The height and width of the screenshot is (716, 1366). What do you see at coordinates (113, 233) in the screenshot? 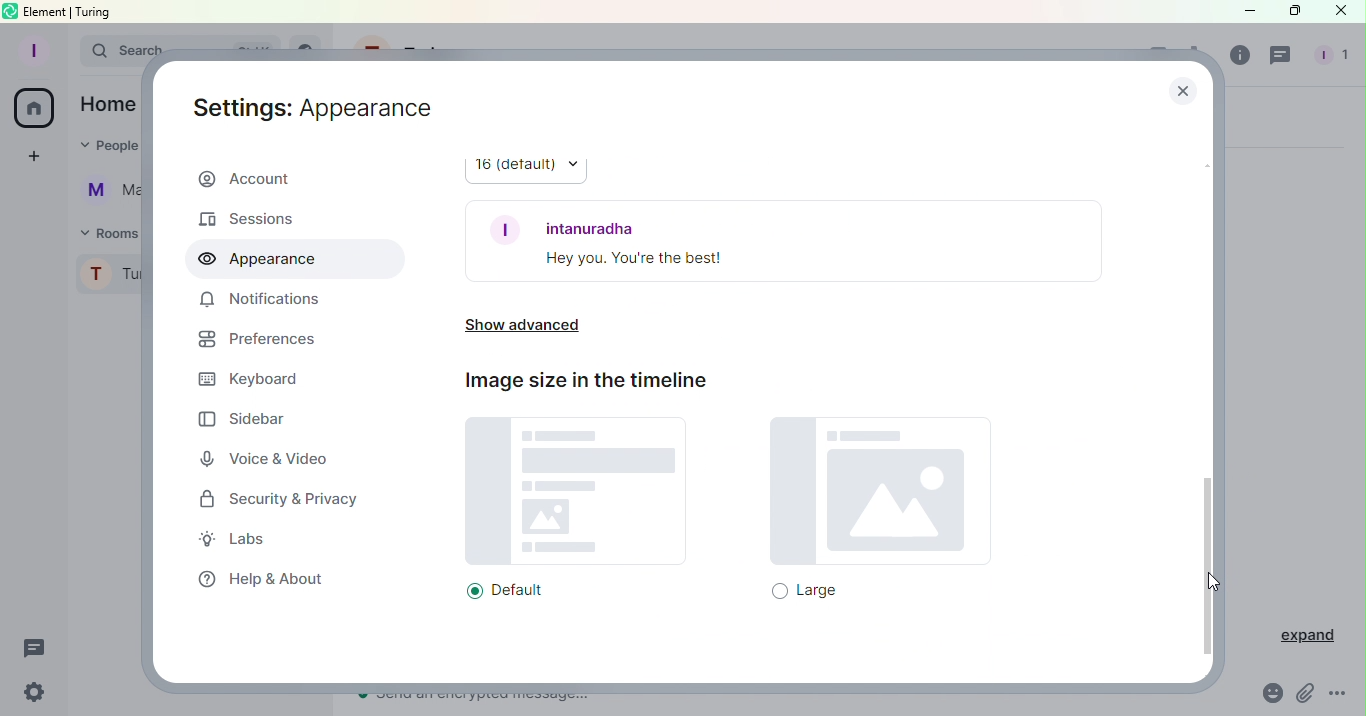
I see `Rooms` at bounding box center [113, 233].